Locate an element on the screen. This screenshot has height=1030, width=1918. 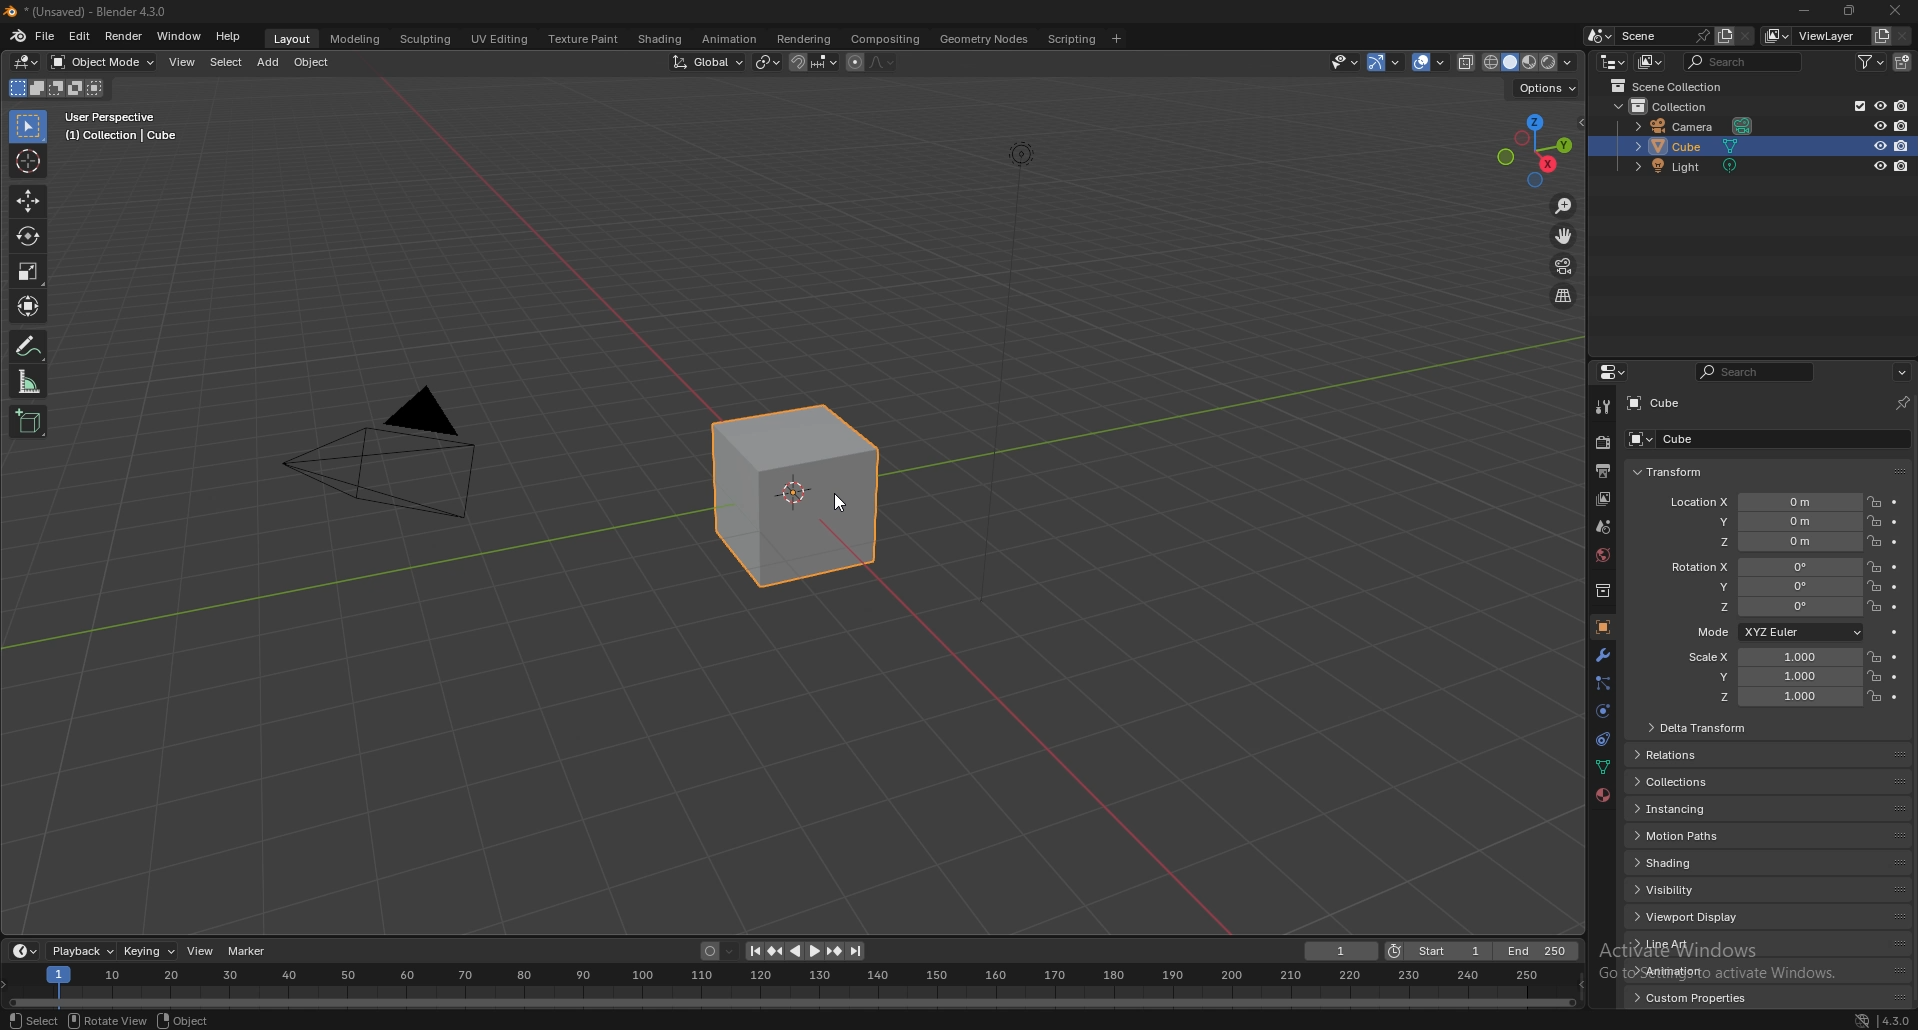
display mode is located at coordinates (1652, 63).